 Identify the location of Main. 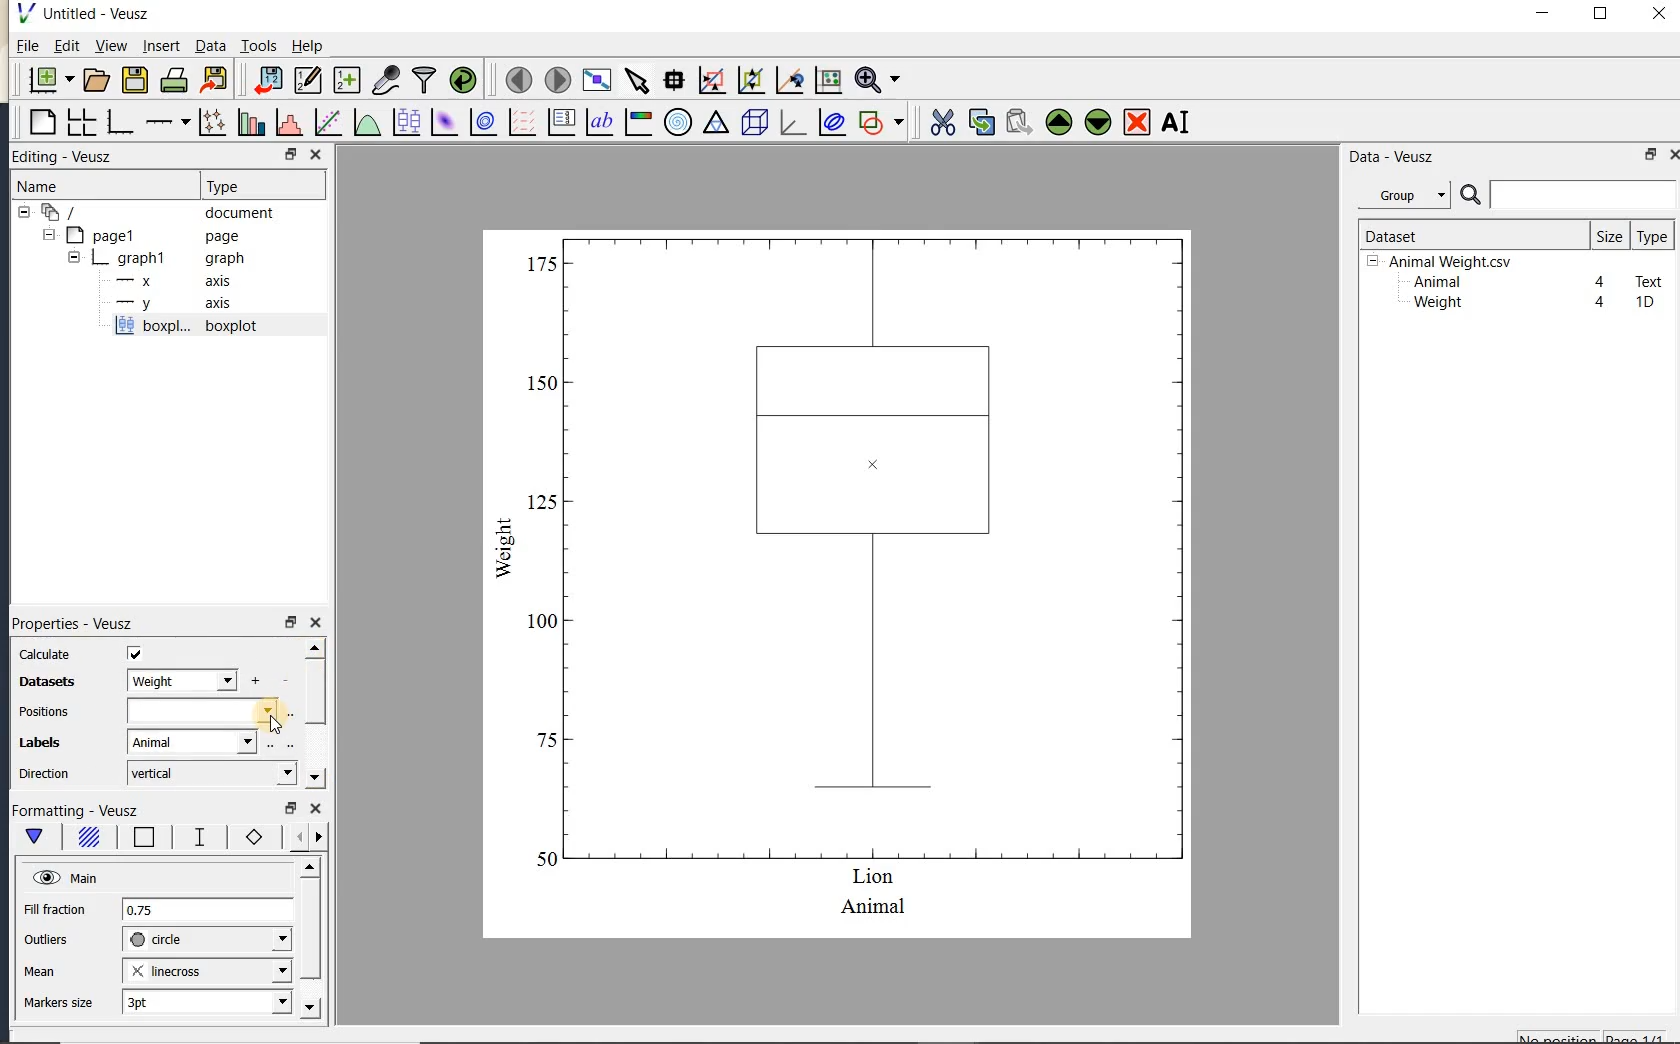
(65, 876).